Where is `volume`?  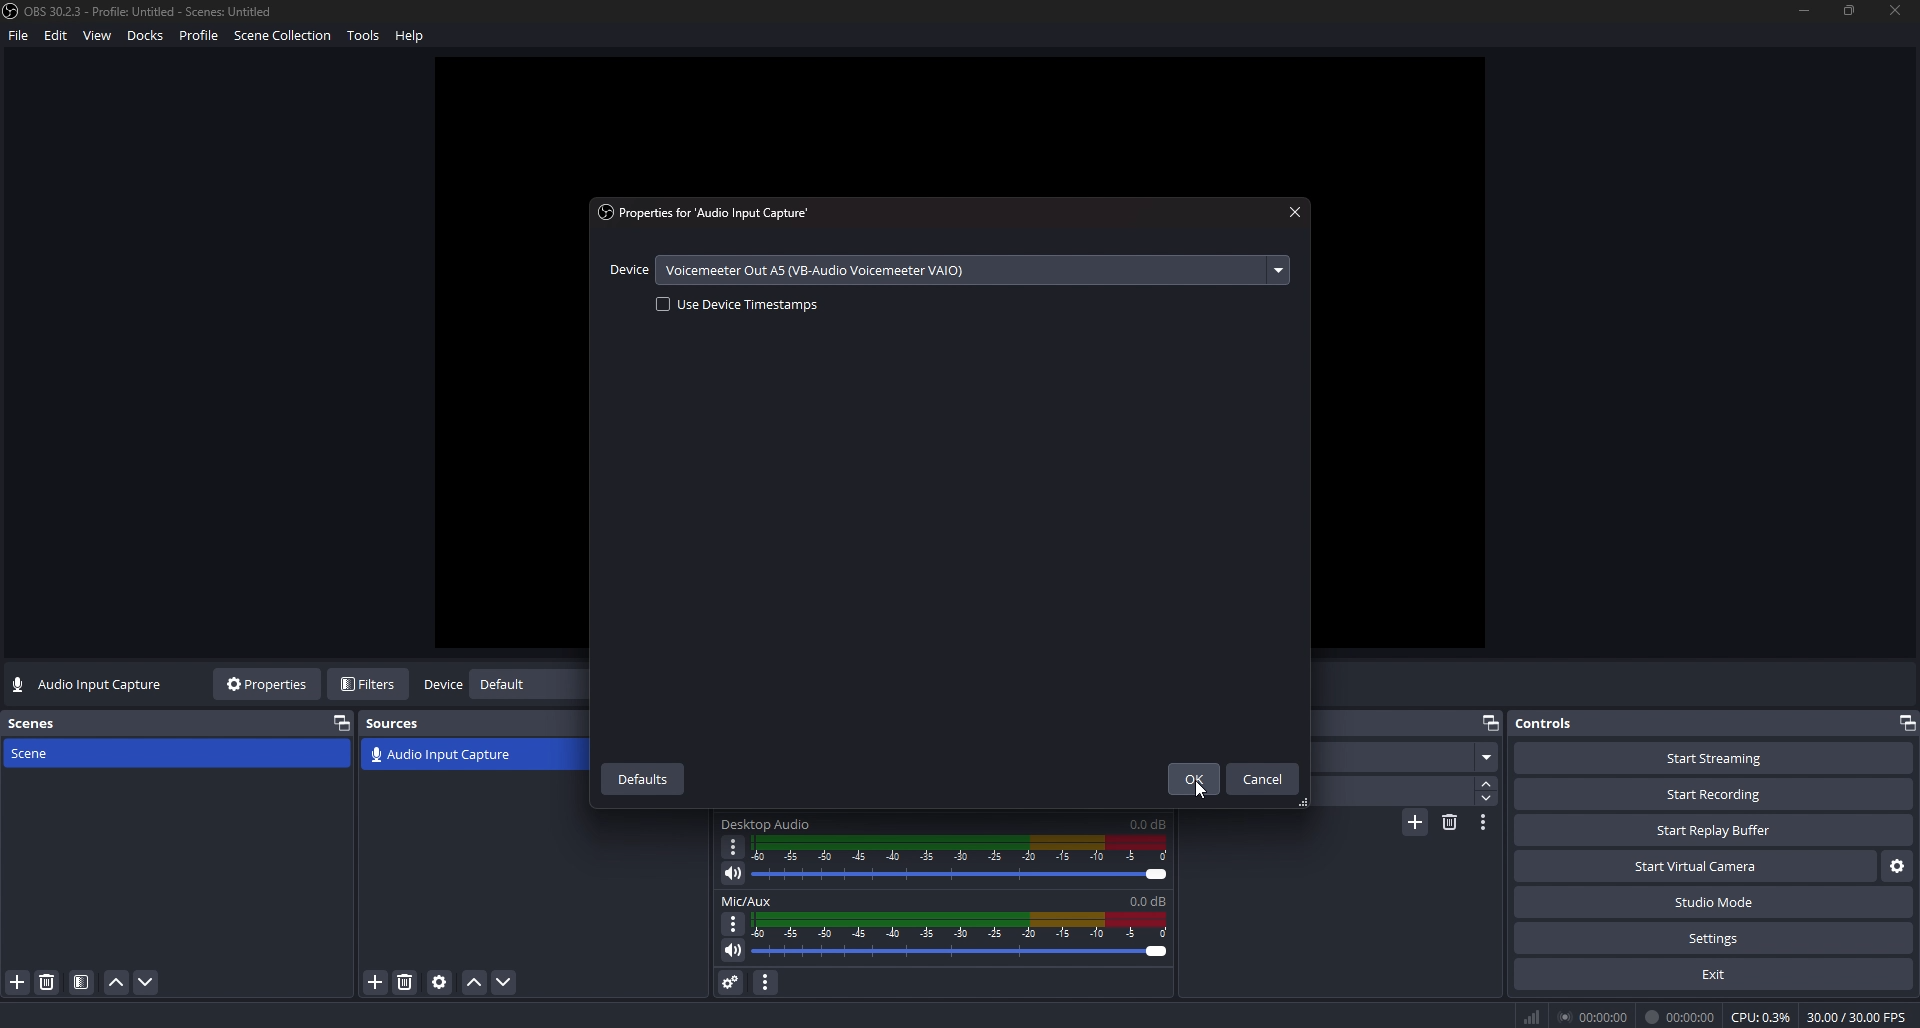
volume is located at coordinates (730, 954).